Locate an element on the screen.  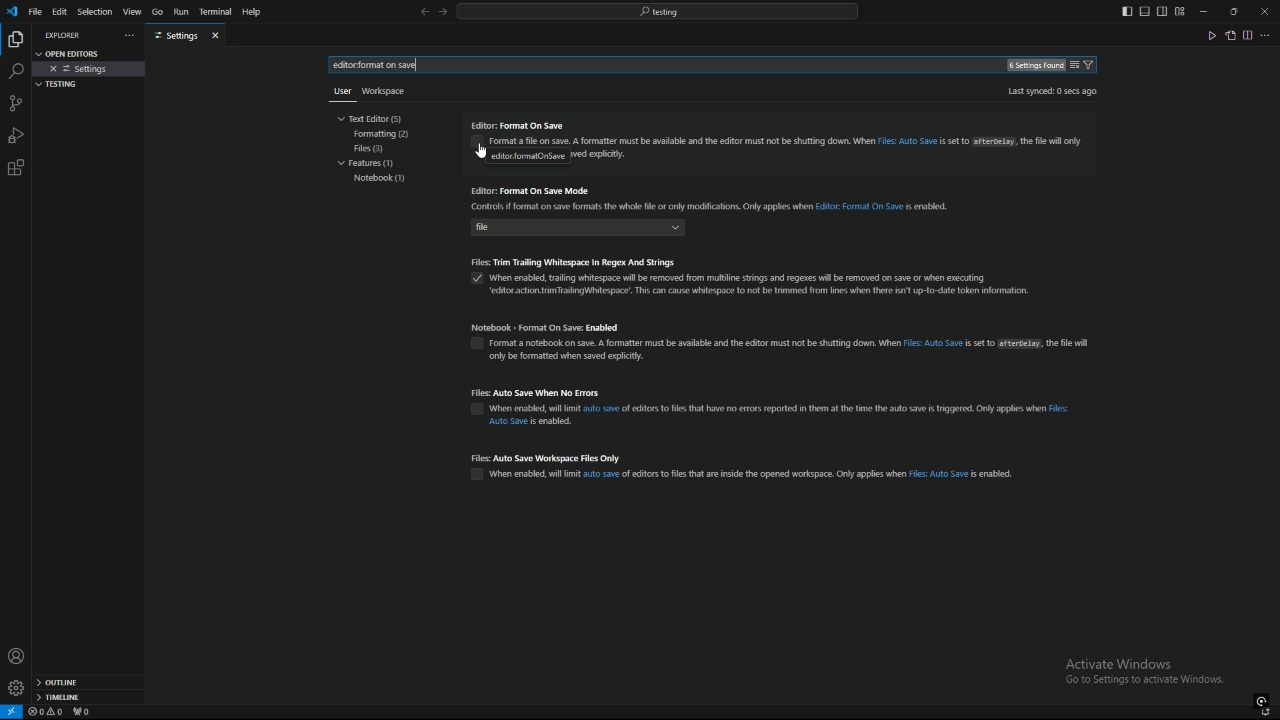
trim trailing whitespace is located at coordinates (758, 279).